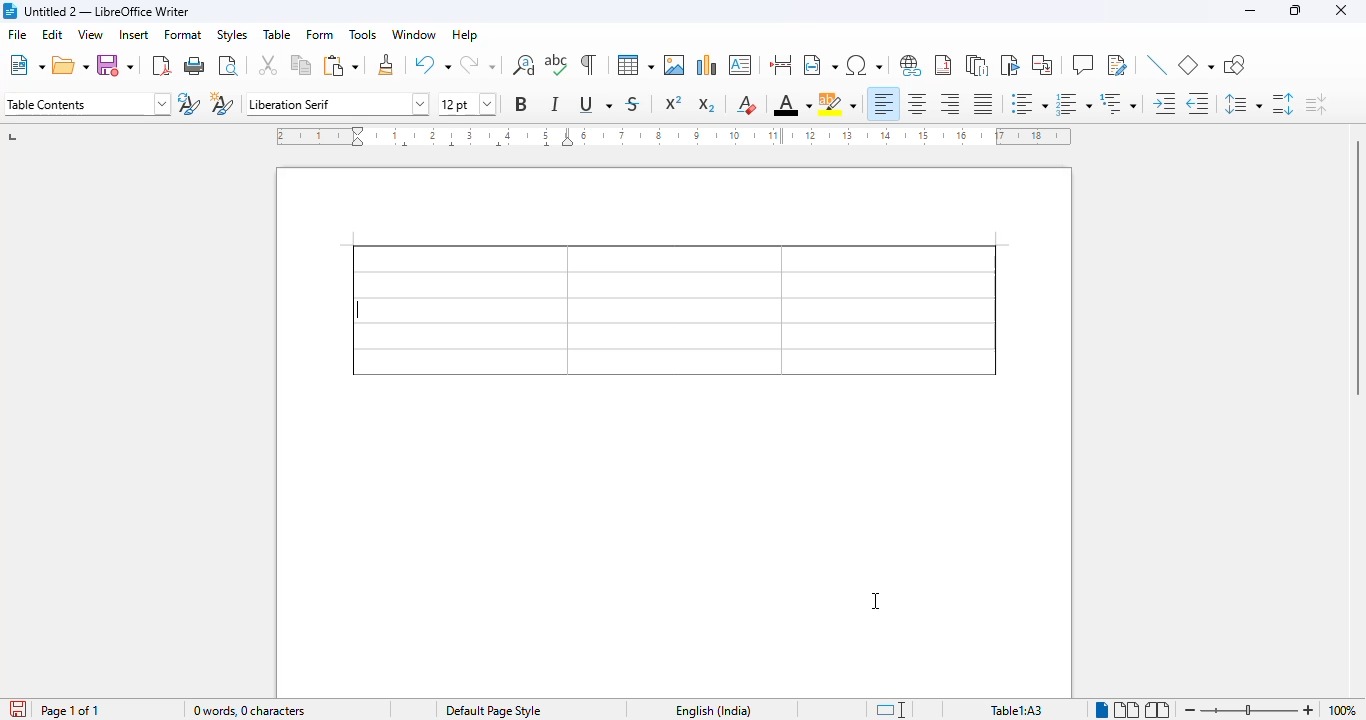  Describe the element at coordinates (1343, 10) in the screenshot. I see `close` at that location.